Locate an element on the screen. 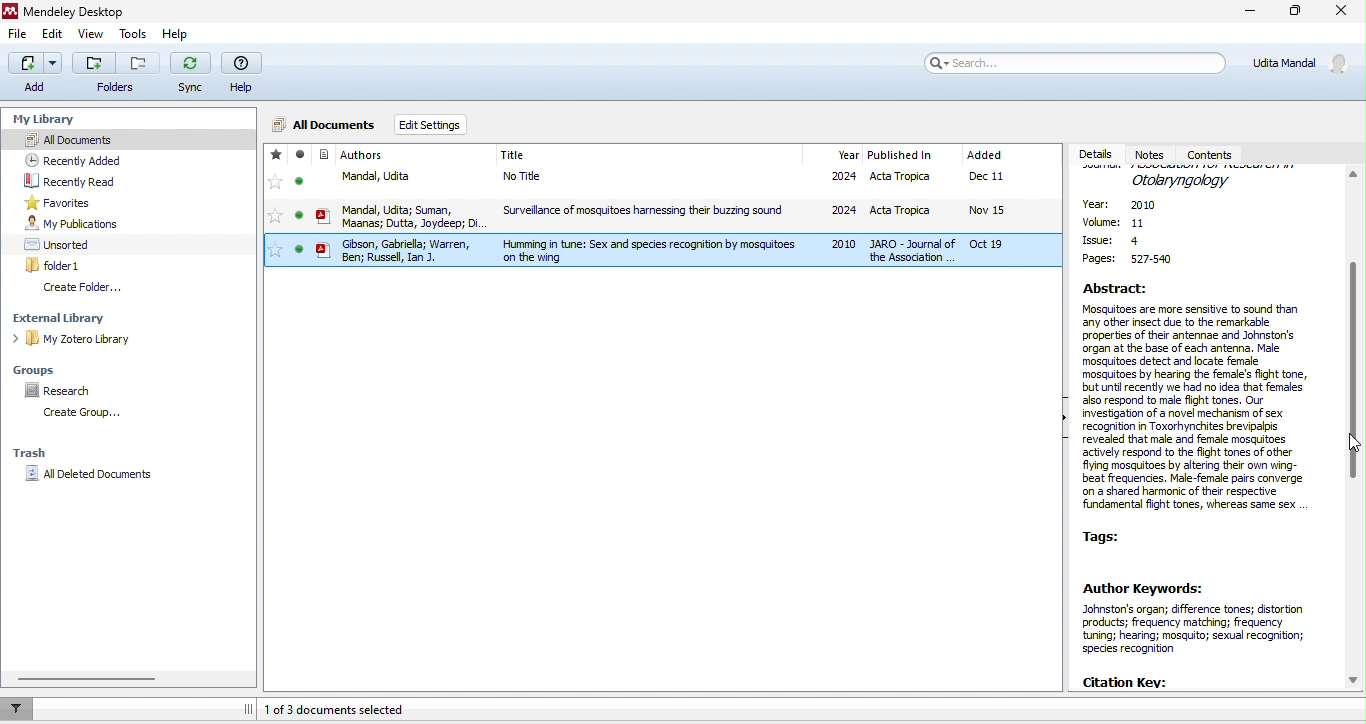  icon is located at coordinates (324, 187).